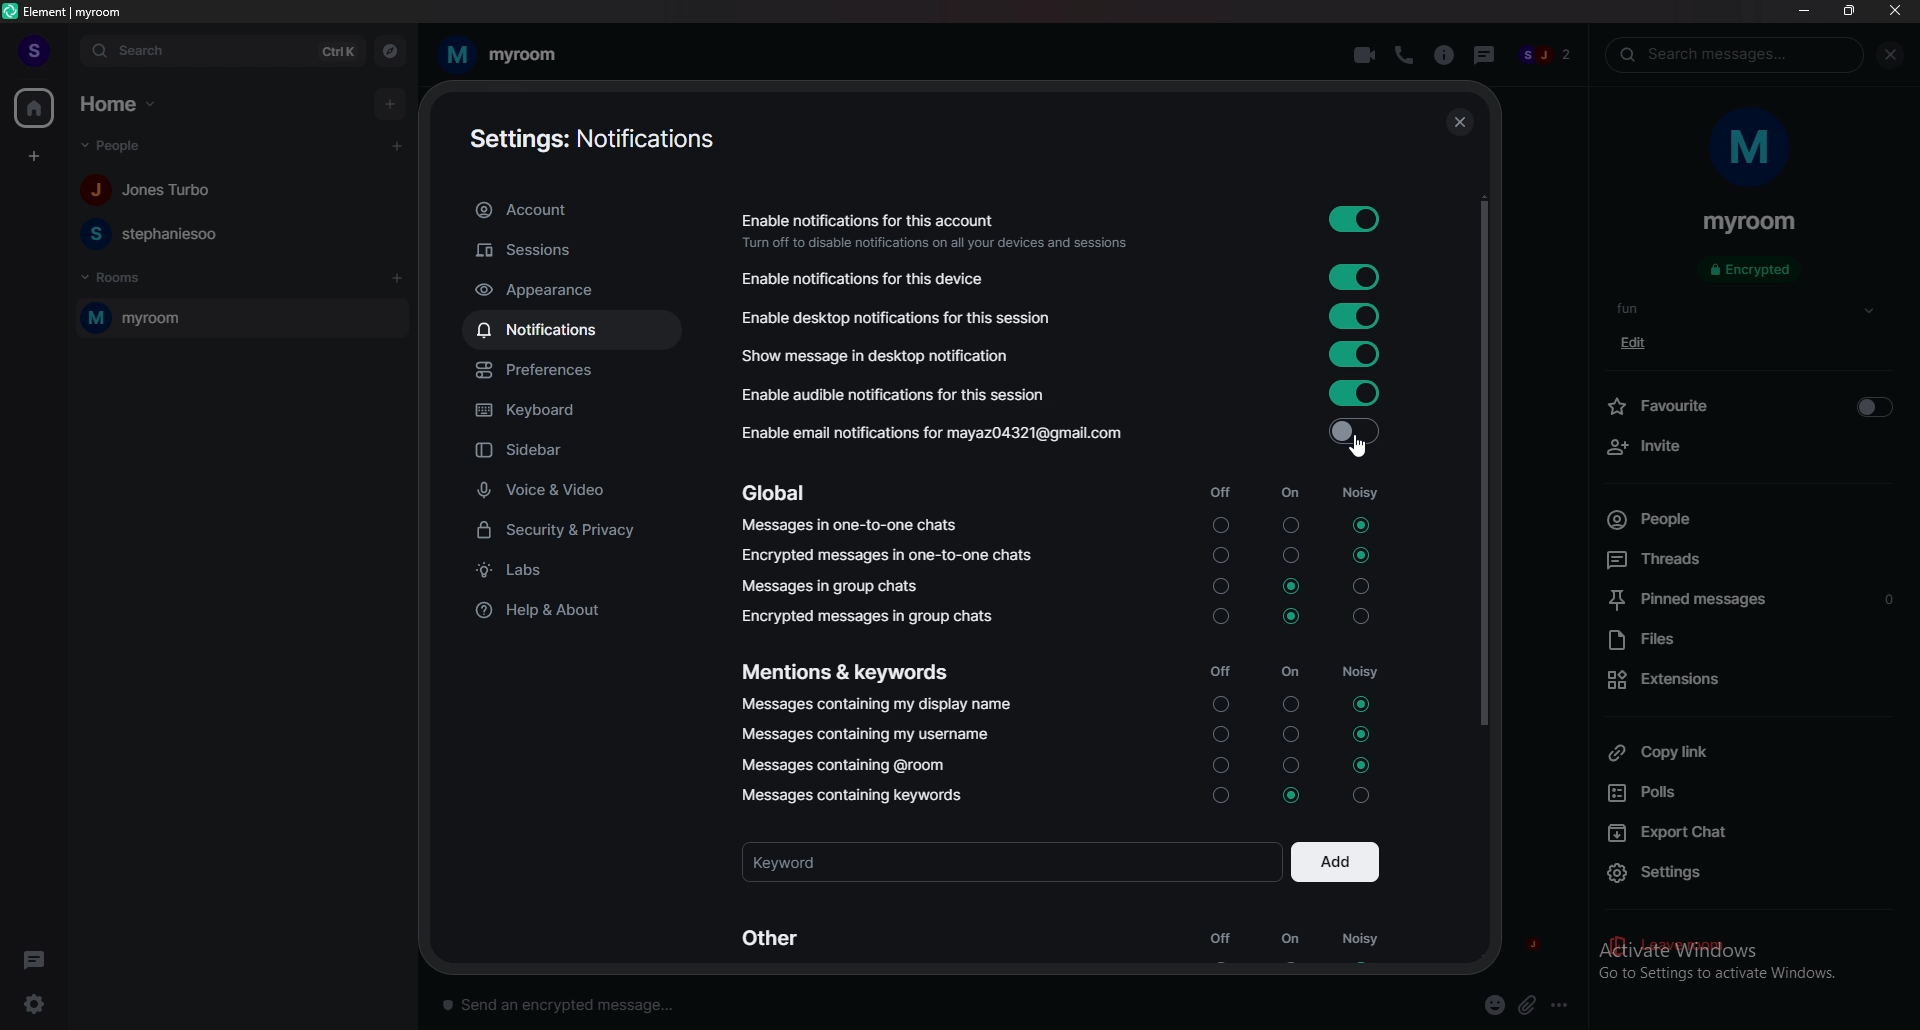  I want to click on close, so click(1894, 10).